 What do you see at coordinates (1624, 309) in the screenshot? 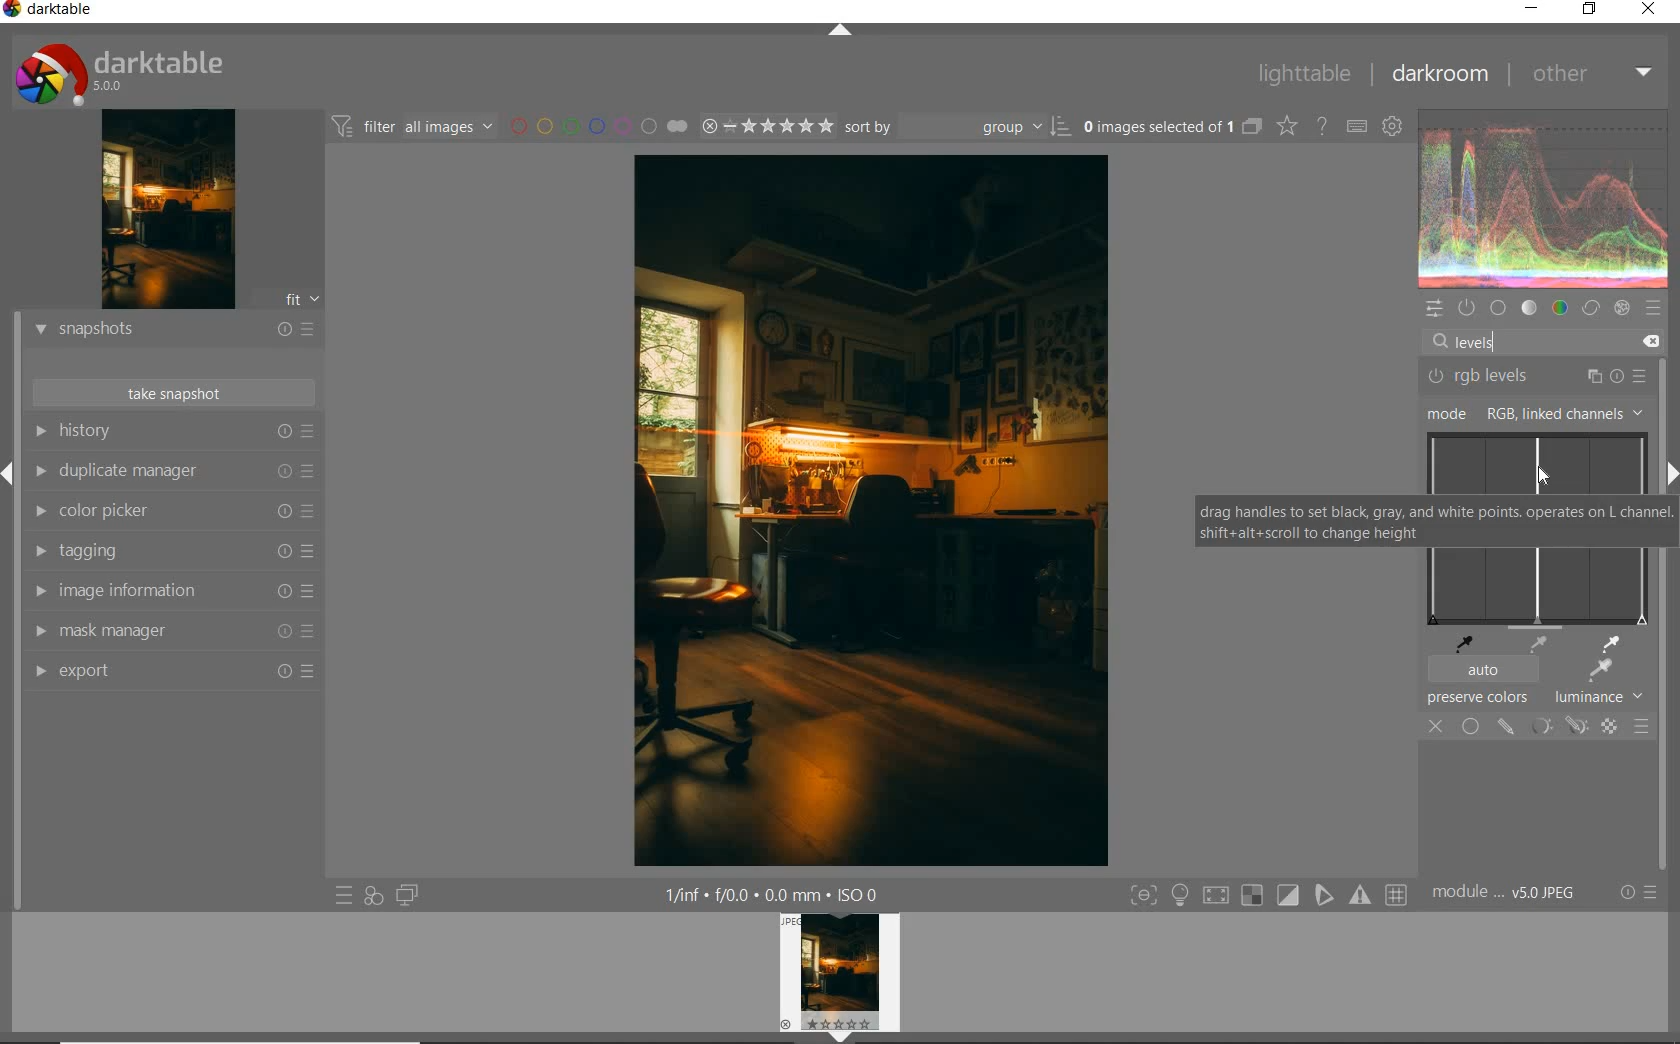
I see `effect` at bounding box center [1624, 309].